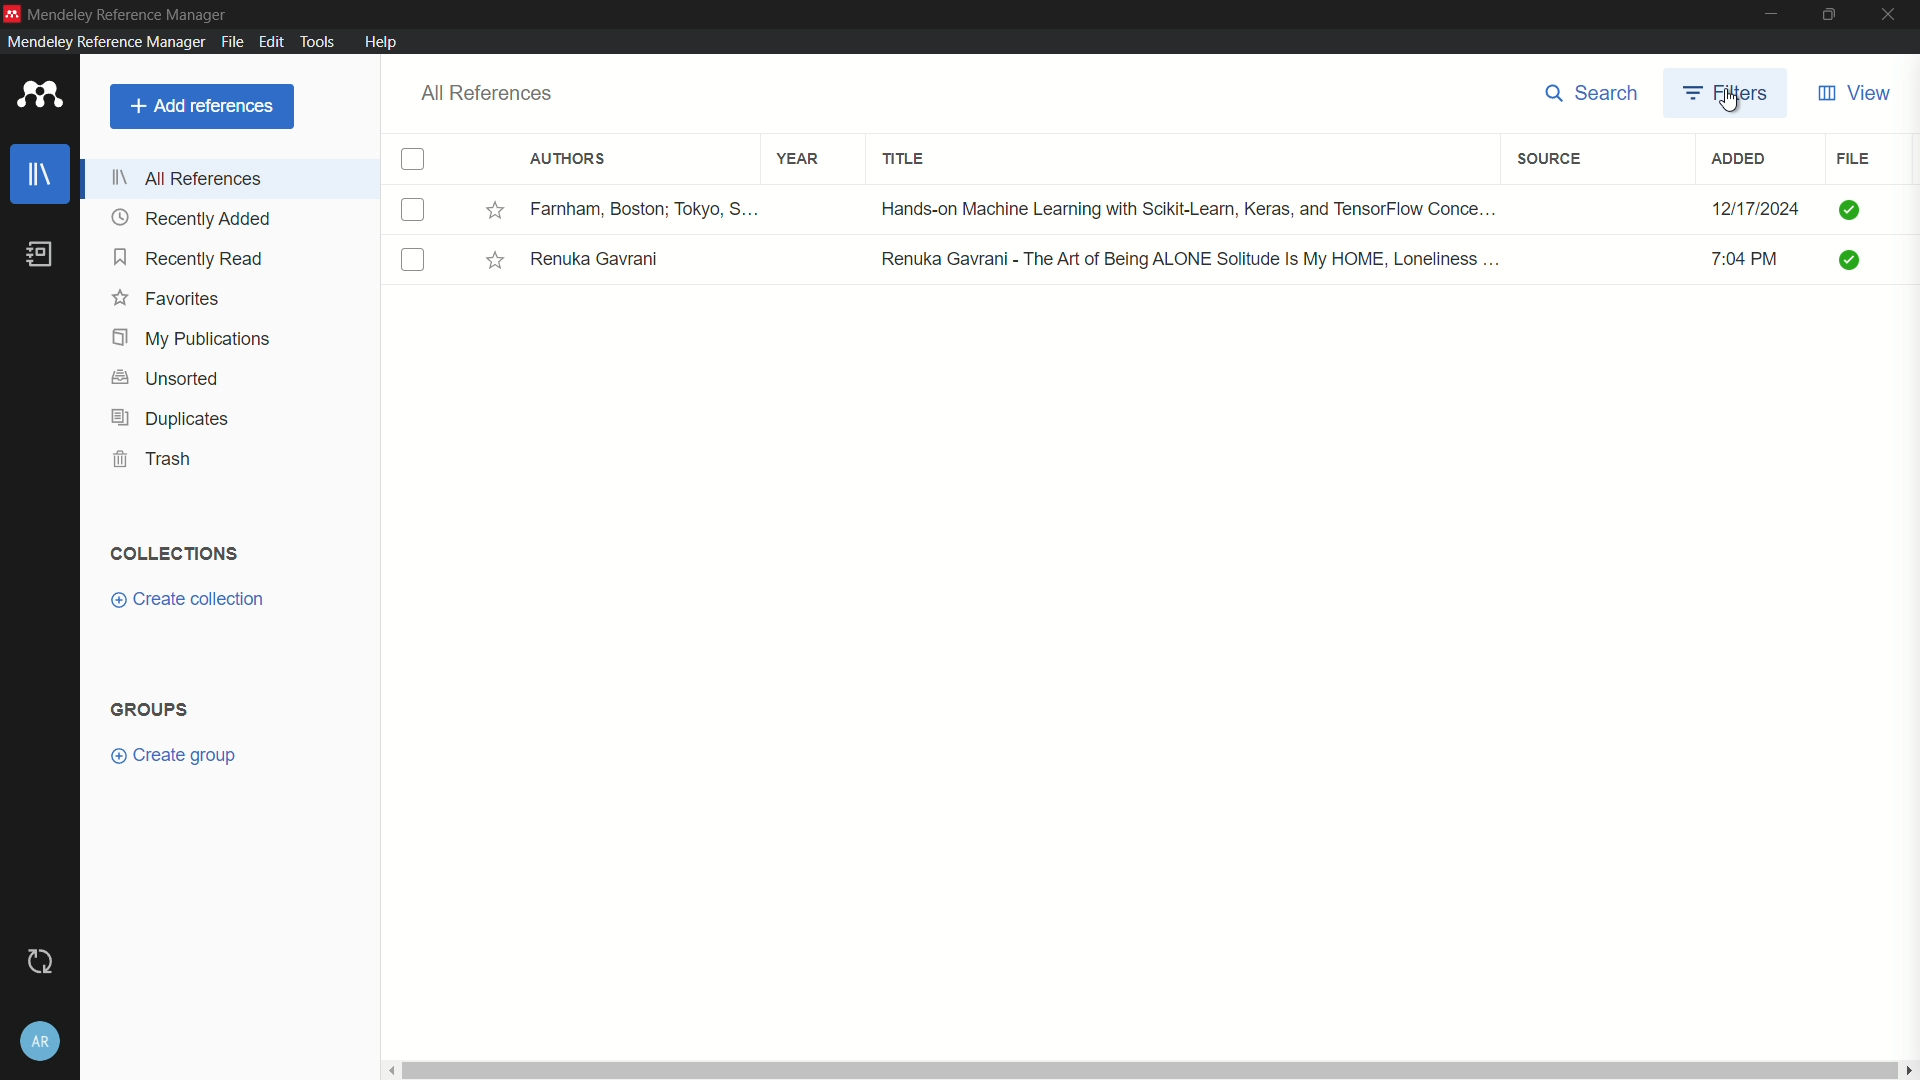 The height and width of the screenshot is (1080, 1920). I want to click on recently added, so click(191, 218).